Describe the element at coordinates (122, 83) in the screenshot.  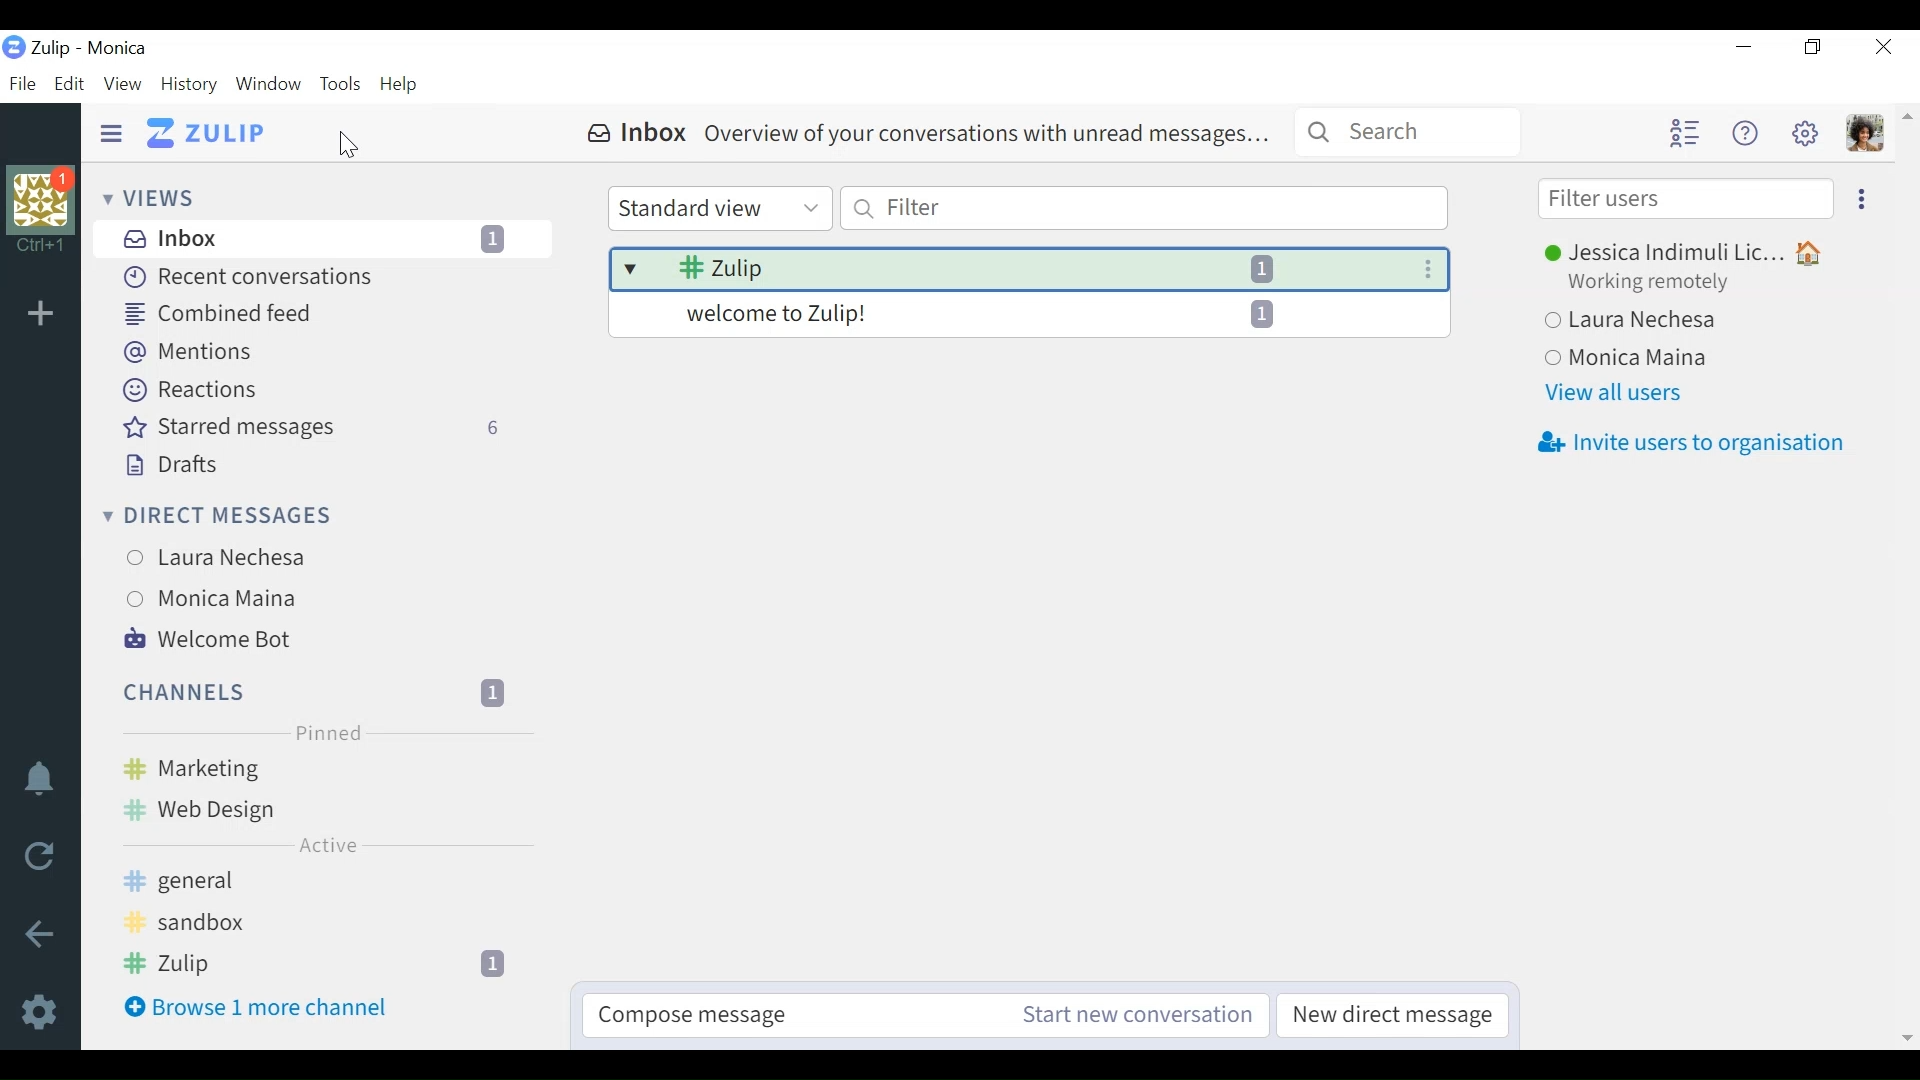
I see `View` at that location.